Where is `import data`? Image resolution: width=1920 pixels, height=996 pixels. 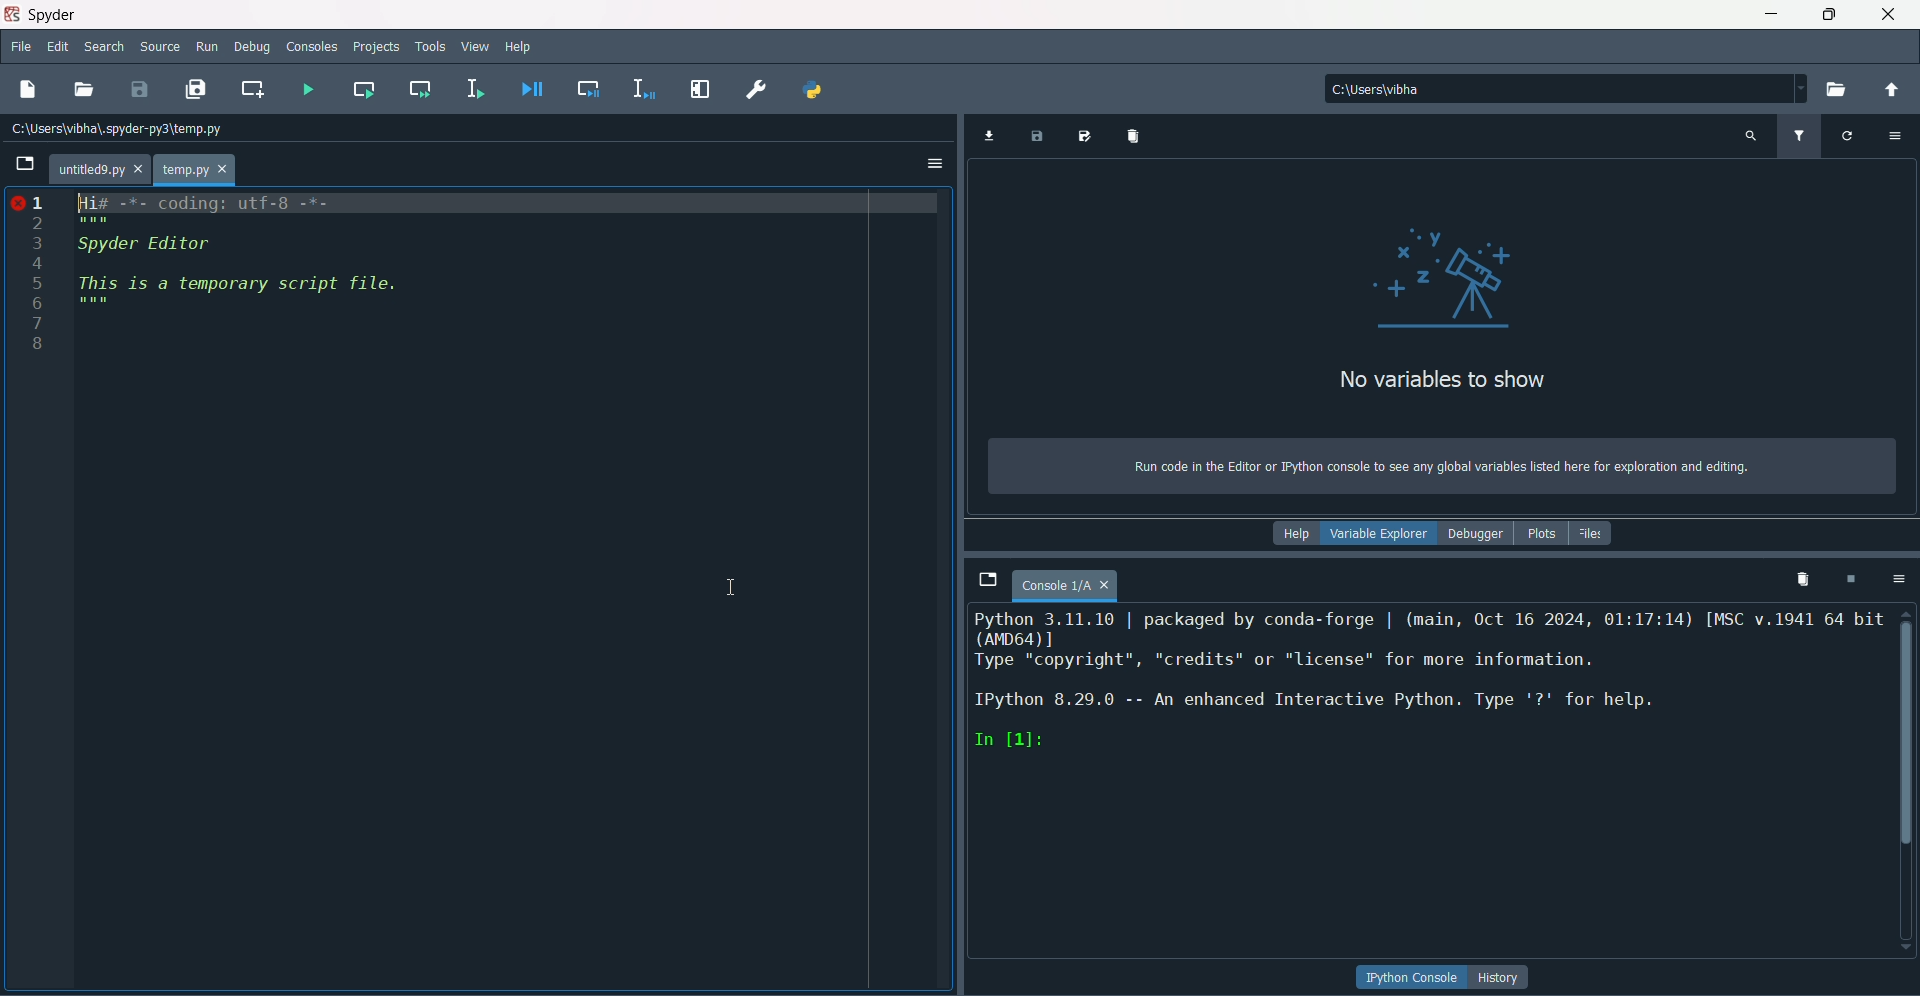
import data is located at coordinates (991, 137).